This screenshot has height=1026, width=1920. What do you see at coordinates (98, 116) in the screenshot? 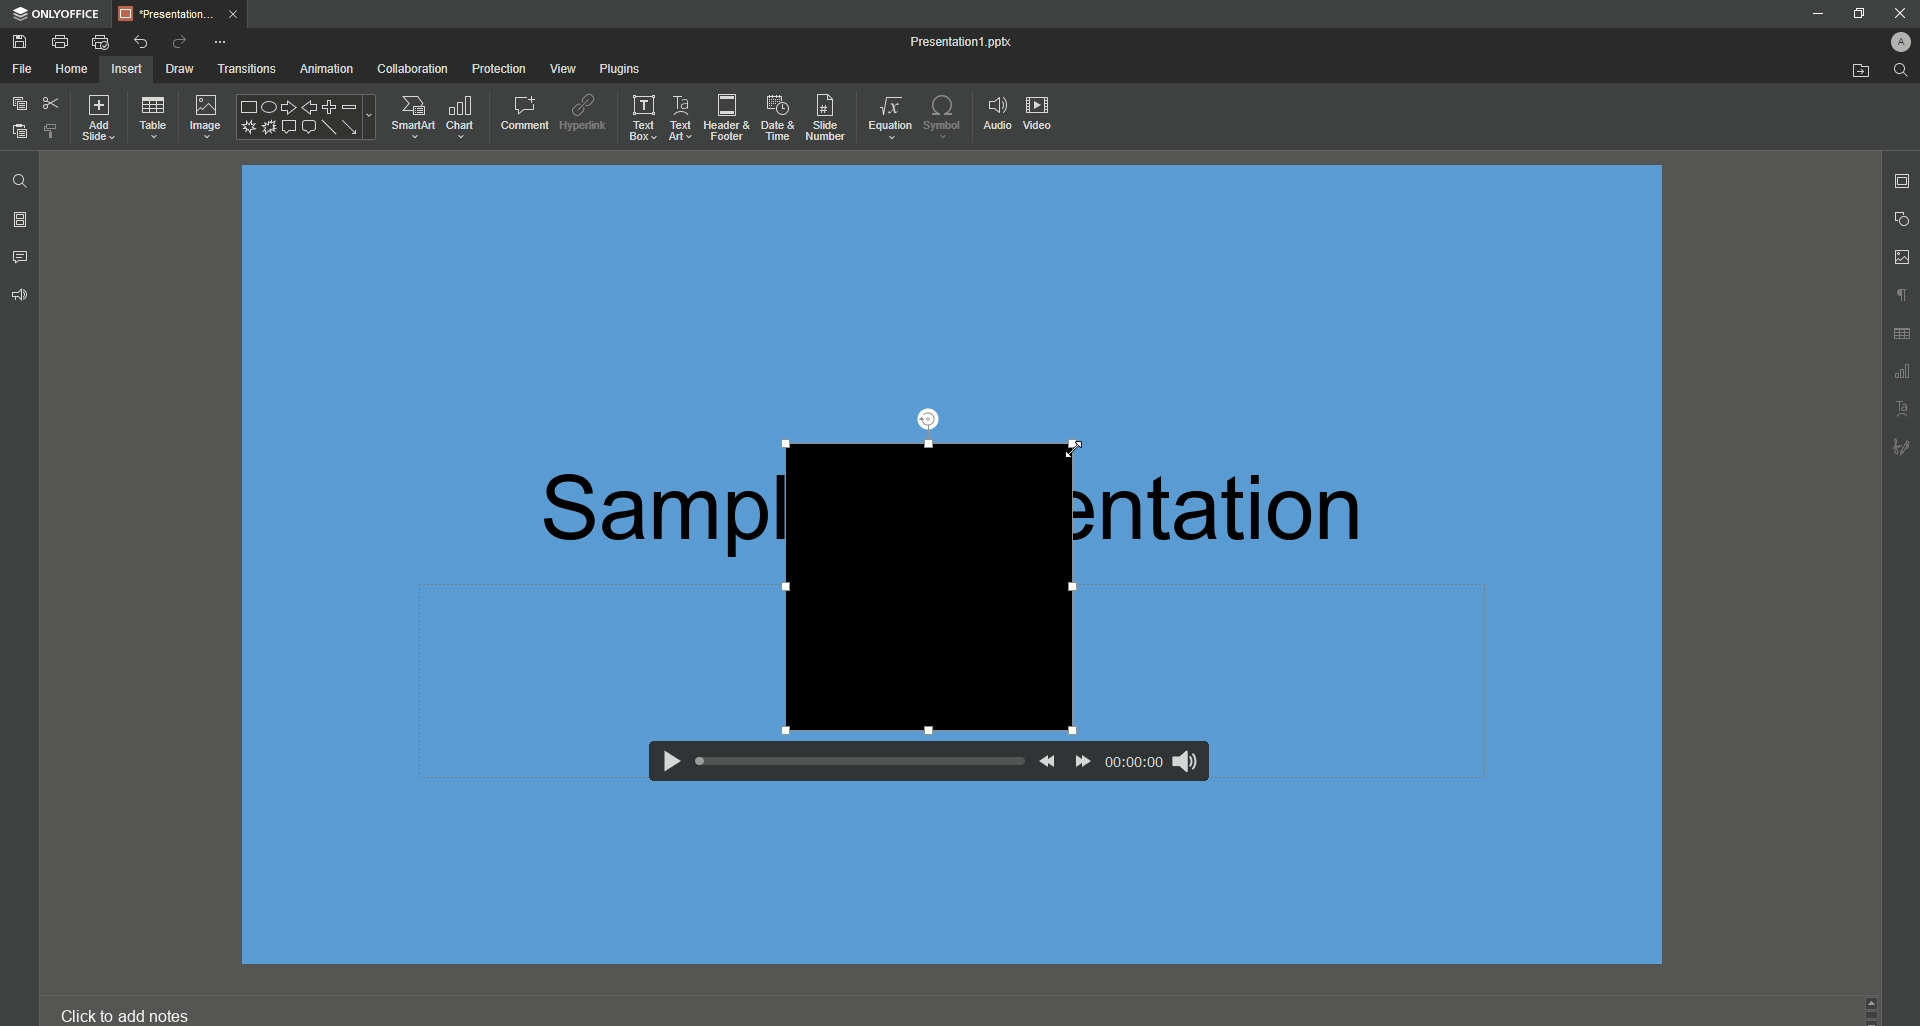
I see `Add Slide` at bounding box center [98, 116].